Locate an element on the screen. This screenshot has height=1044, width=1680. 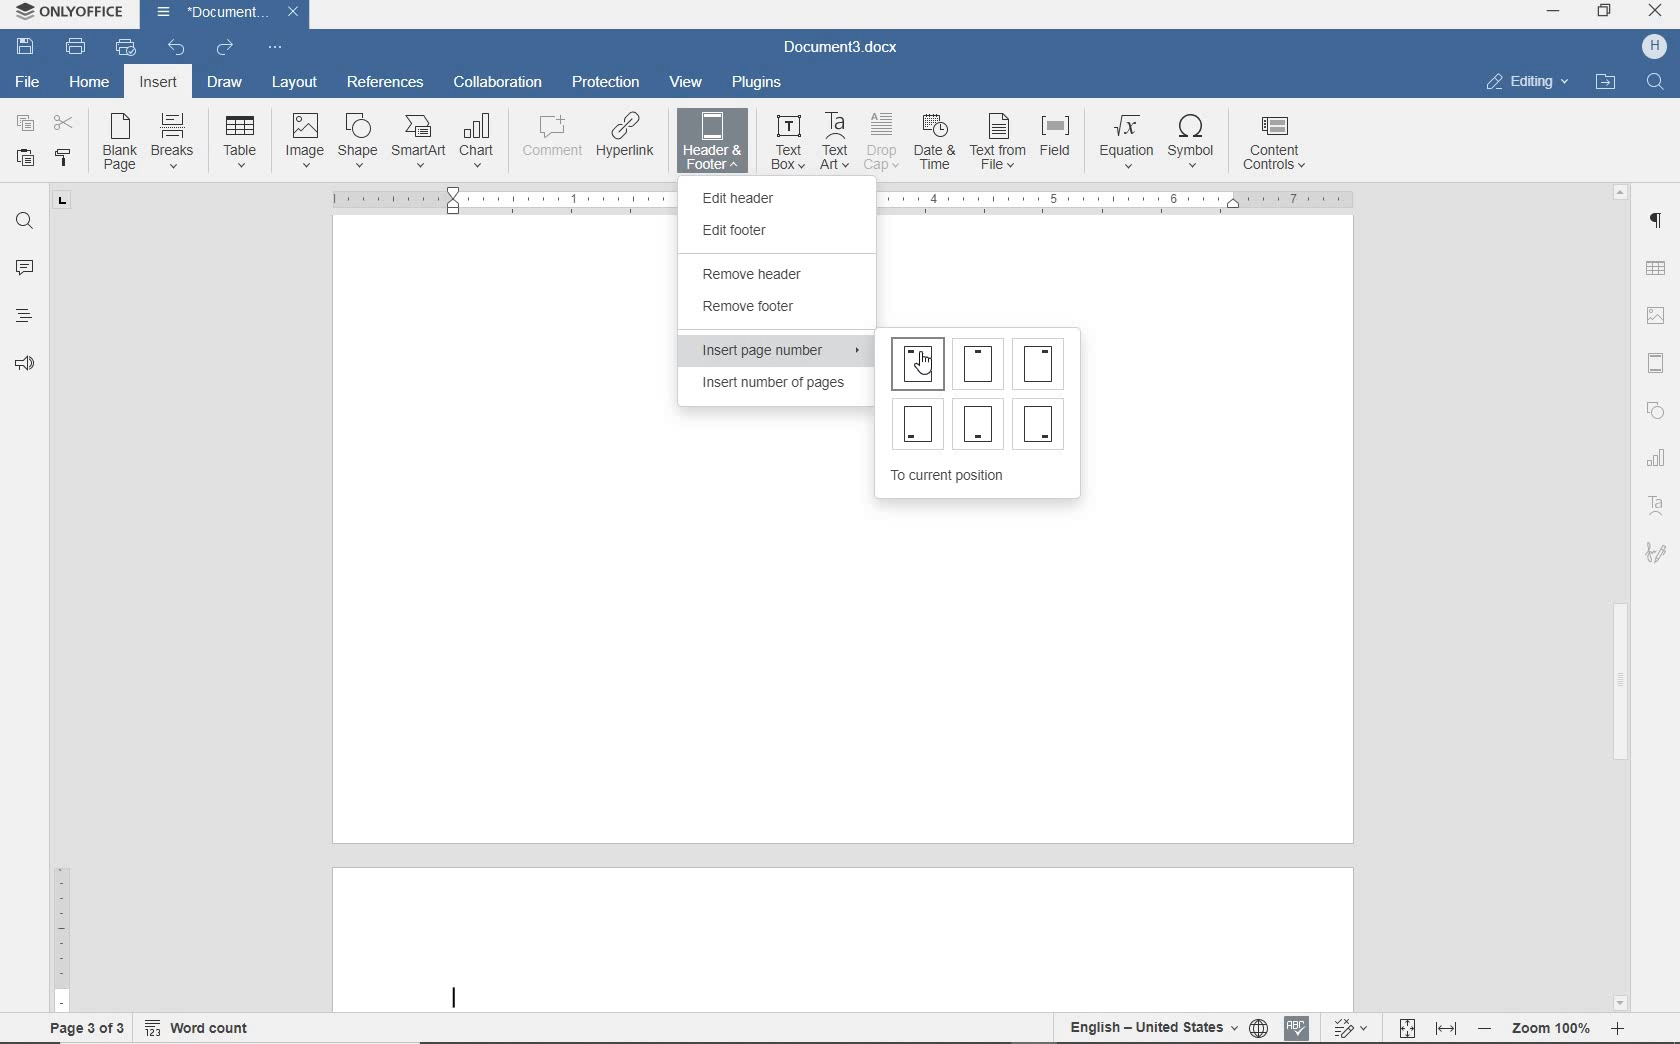
TABLE is located at coordinates (240, 142).